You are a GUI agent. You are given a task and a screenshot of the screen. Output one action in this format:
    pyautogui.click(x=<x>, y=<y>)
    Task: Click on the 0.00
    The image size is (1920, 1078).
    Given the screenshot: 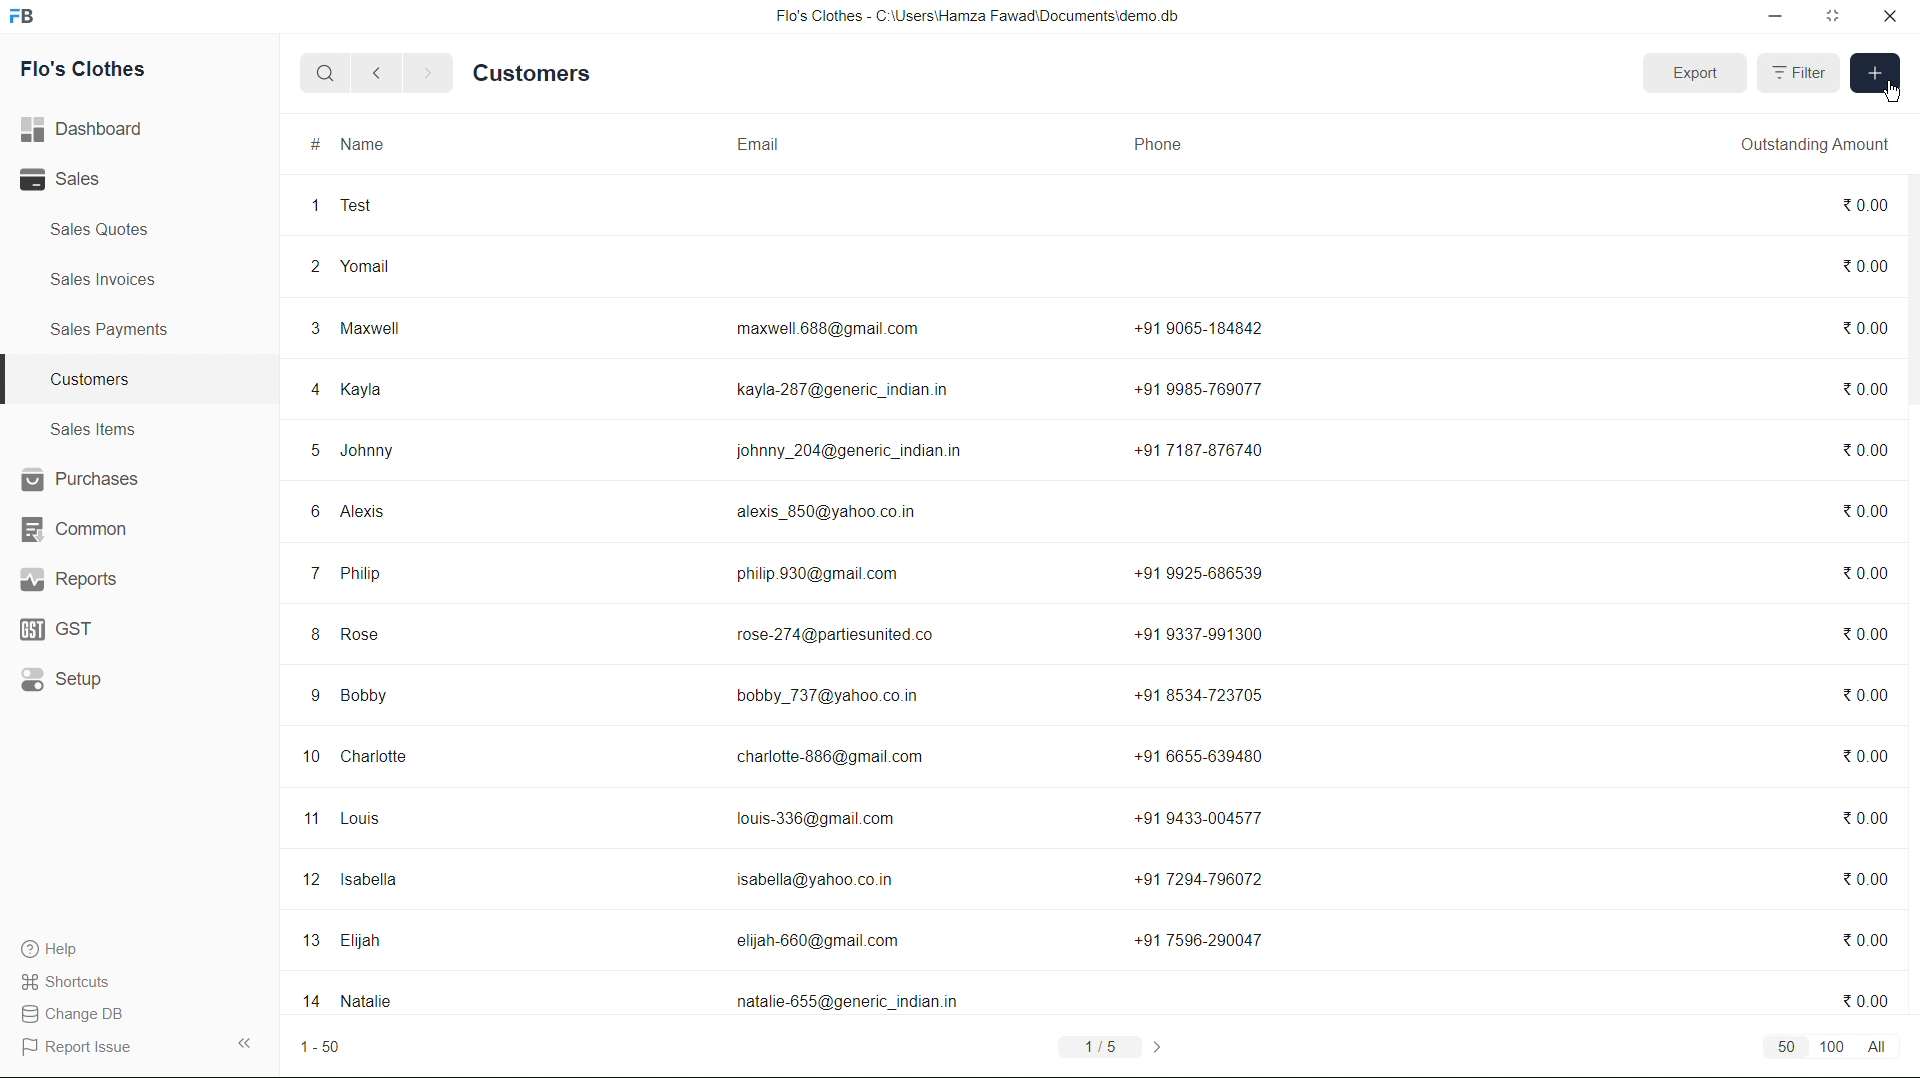 What is the action you would take?
    pyautogui.click(x=1870, y=202)
    